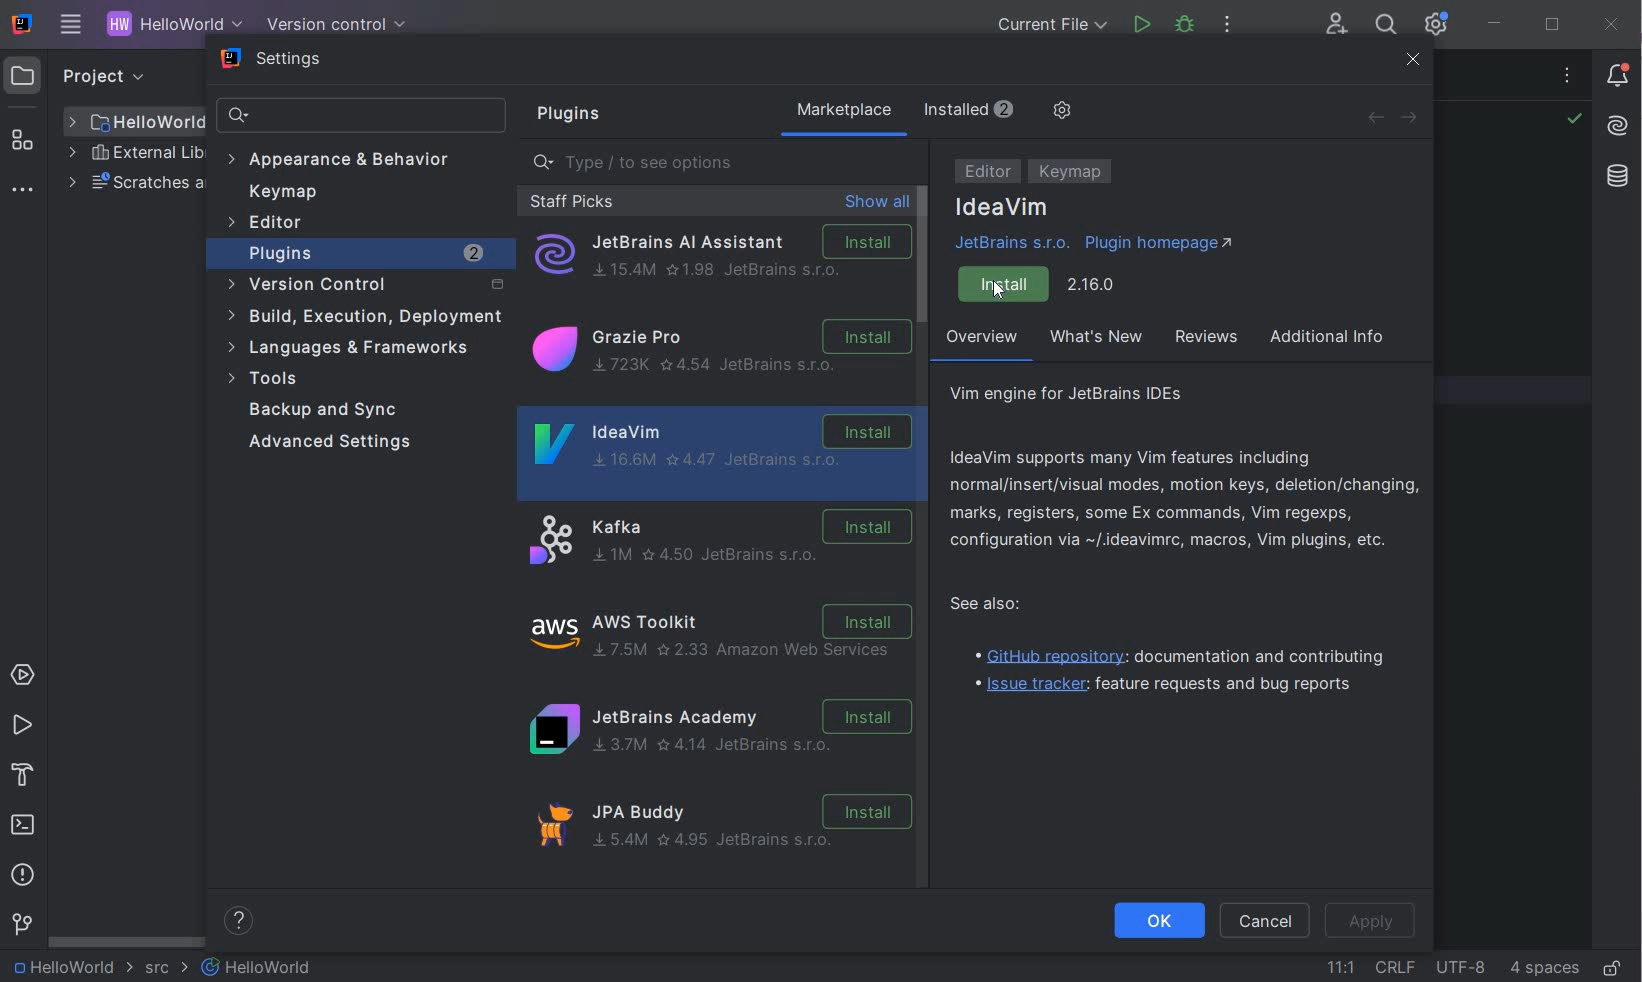 This screenshot has height=982, width=1642. I want to click on VERSION CONTROL, so click(332, 24).